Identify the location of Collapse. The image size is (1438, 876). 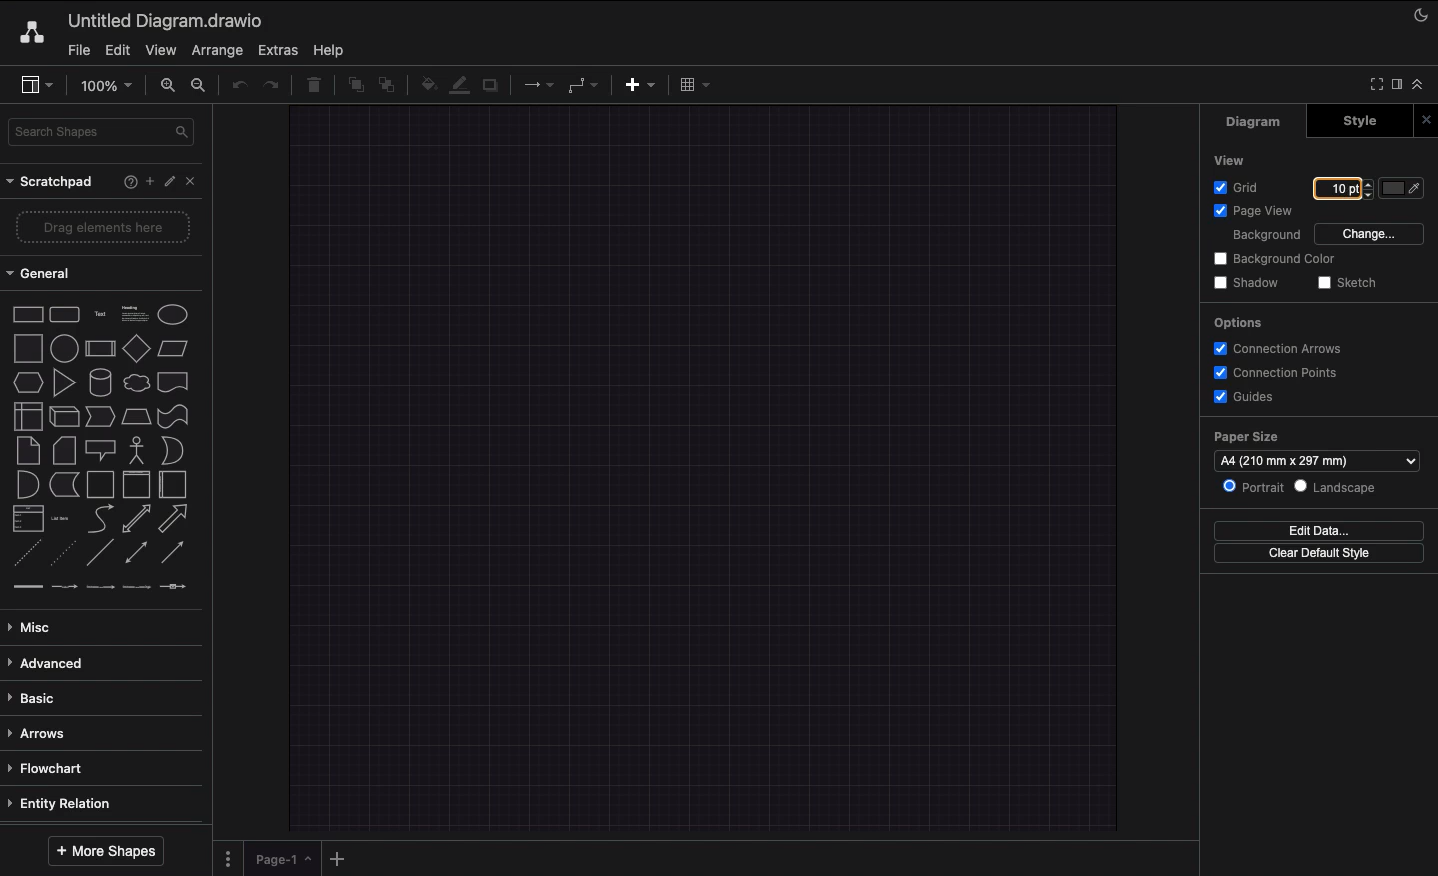
(1420, 85).